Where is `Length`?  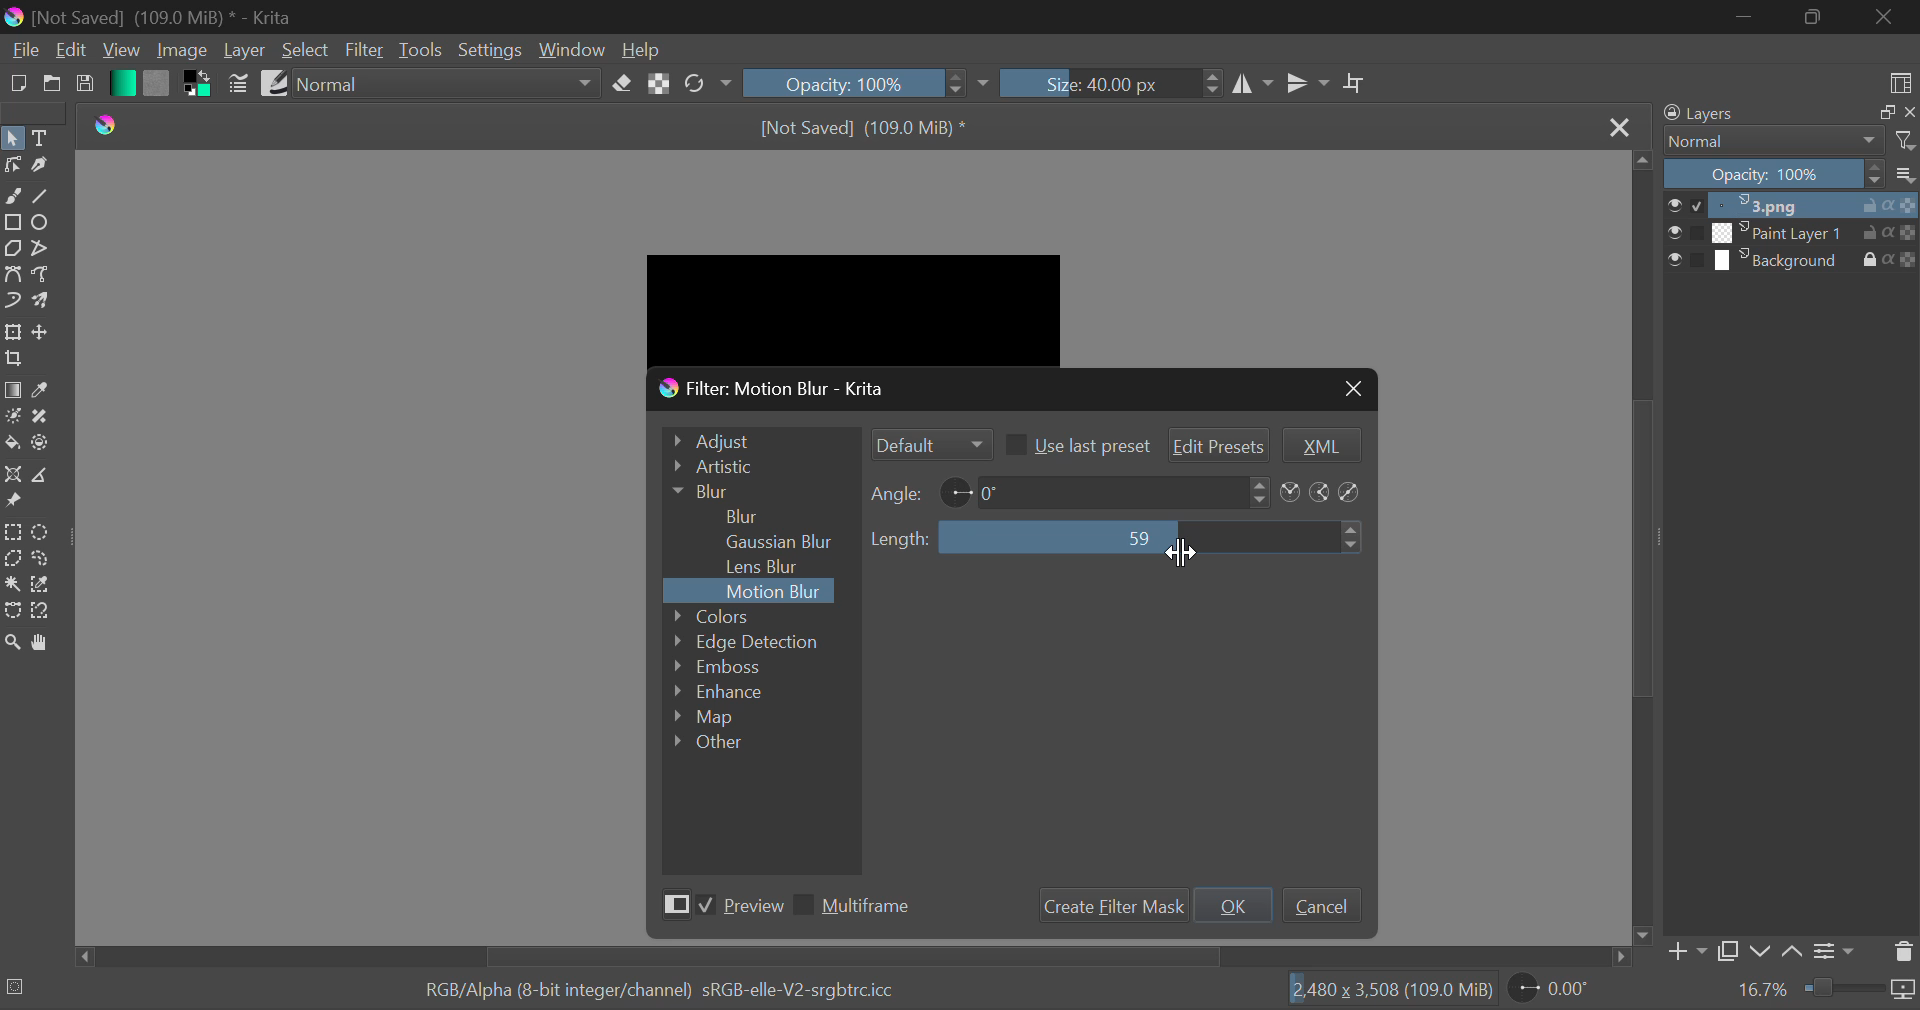
Length is located at coordinates (900, 539).